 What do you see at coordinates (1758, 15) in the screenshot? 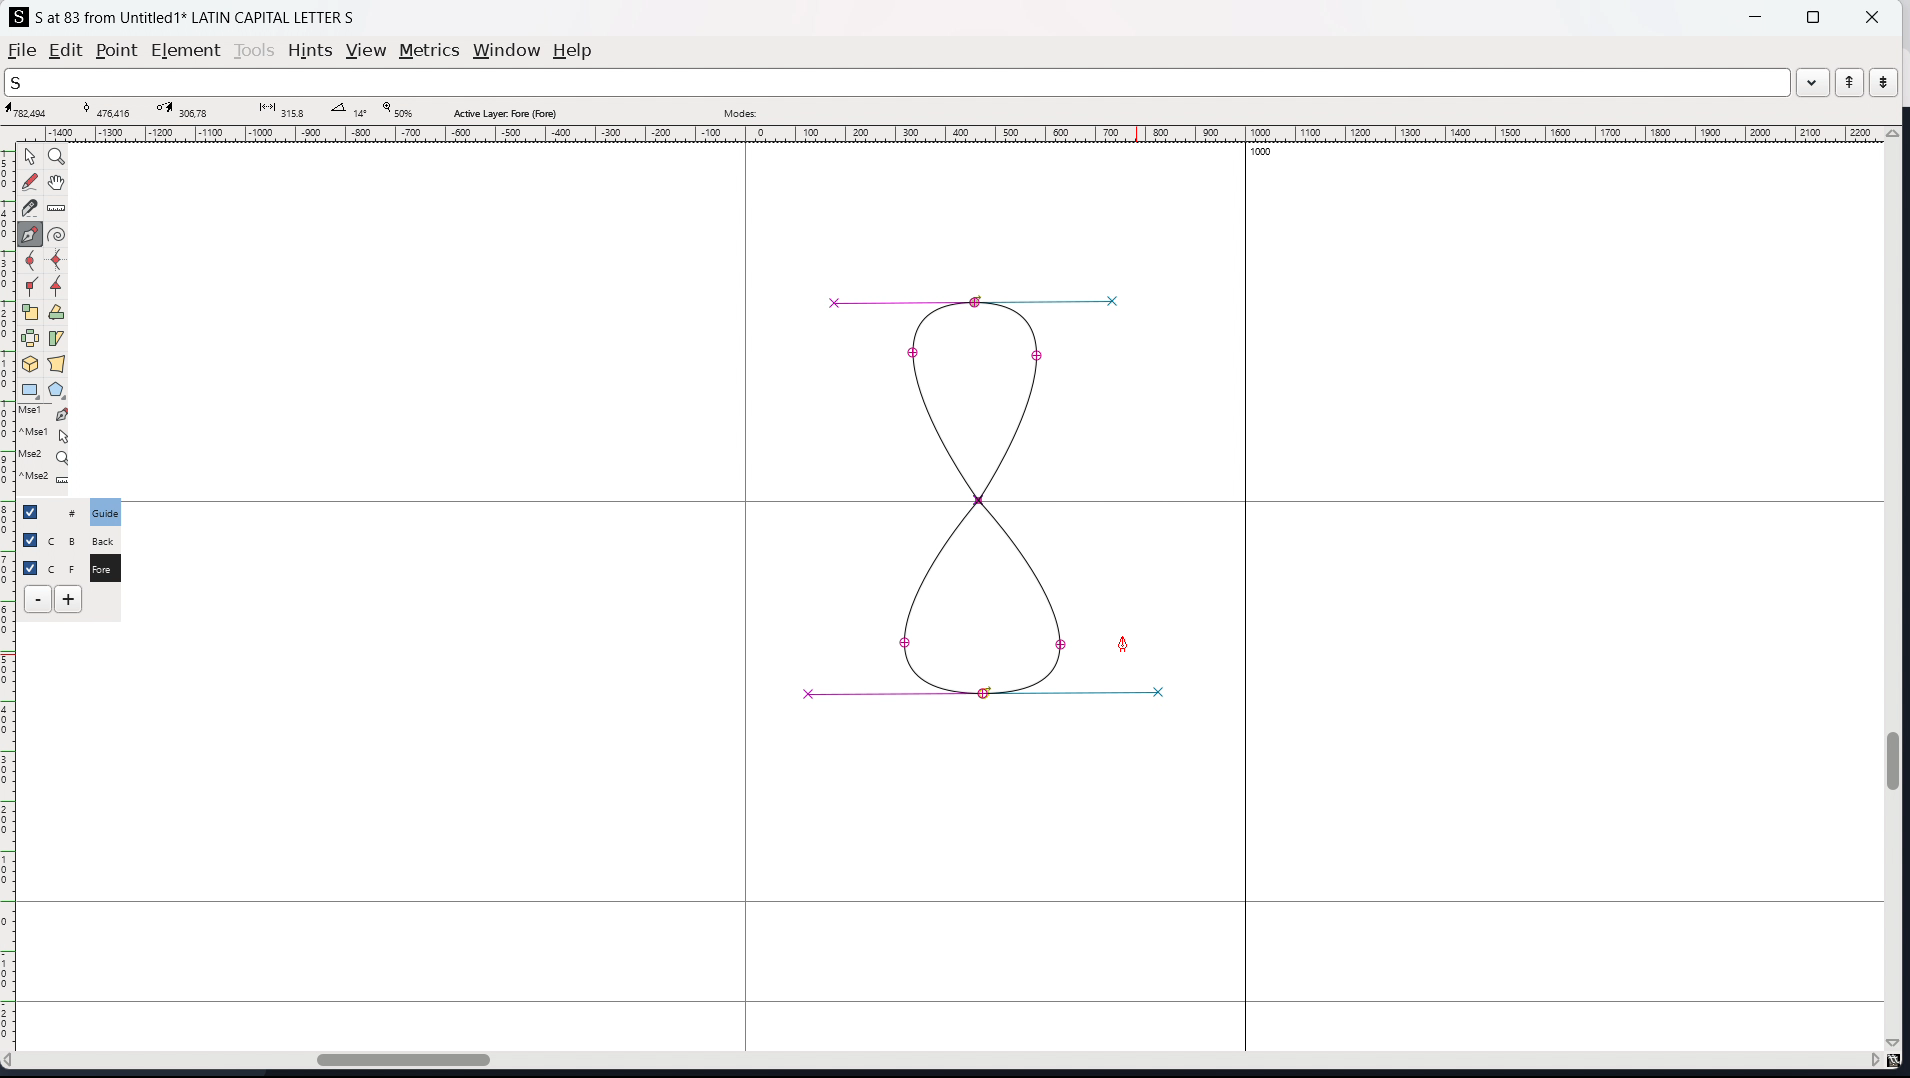
I see `minimize` at bounding box center [1758, 15].